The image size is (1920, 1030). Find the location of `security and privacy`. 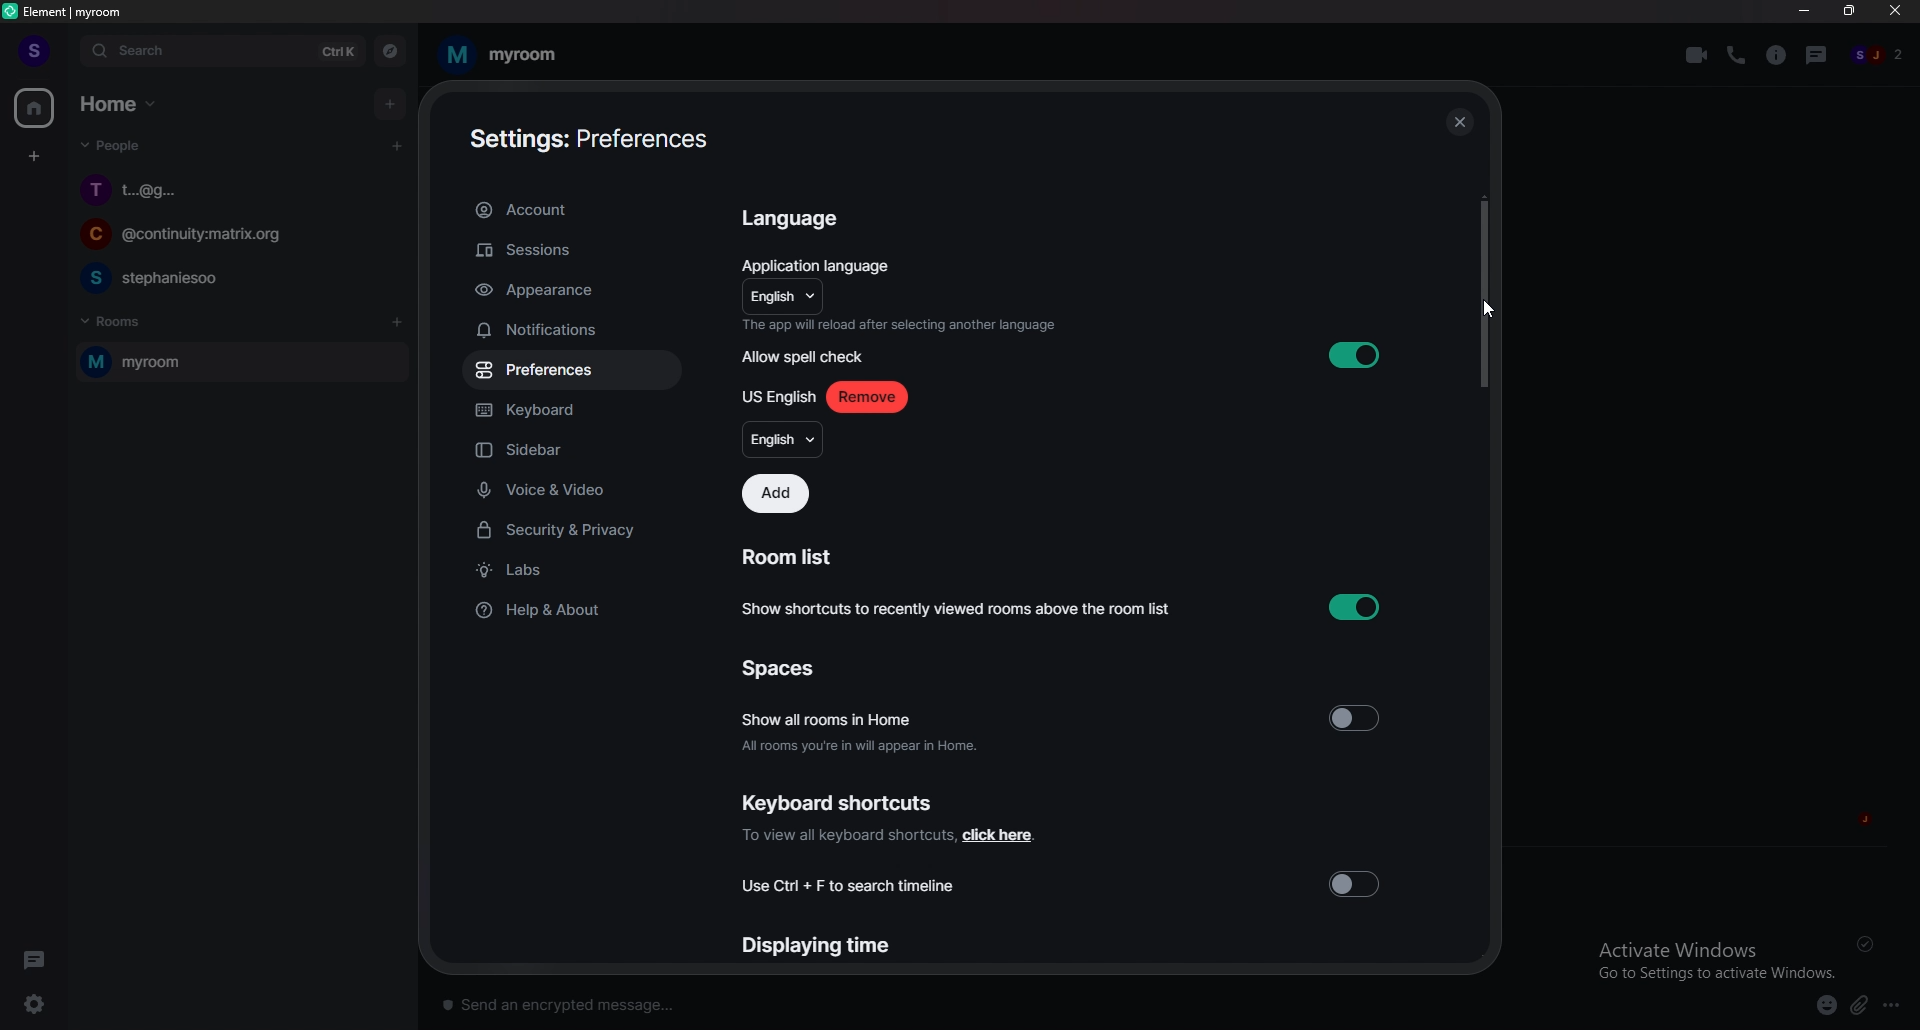

security and privacy is located at coordinates (573, 532).